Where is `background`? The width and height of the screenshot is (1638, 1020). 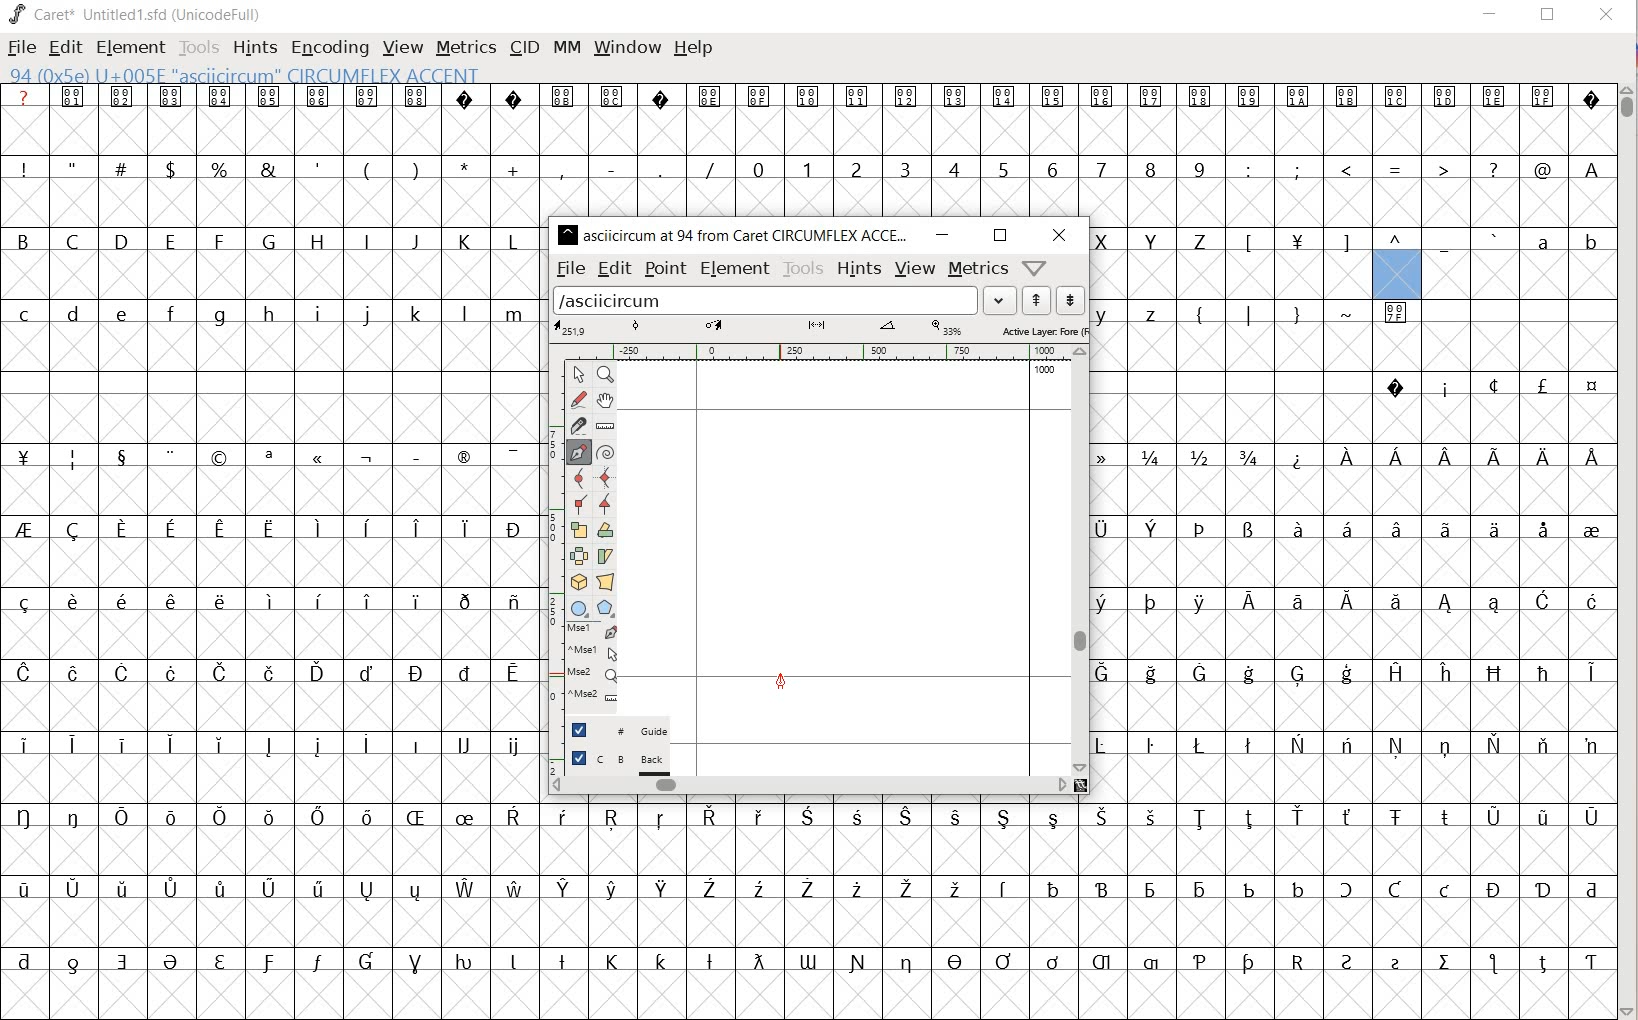 background is located at coordinates (621, 761).